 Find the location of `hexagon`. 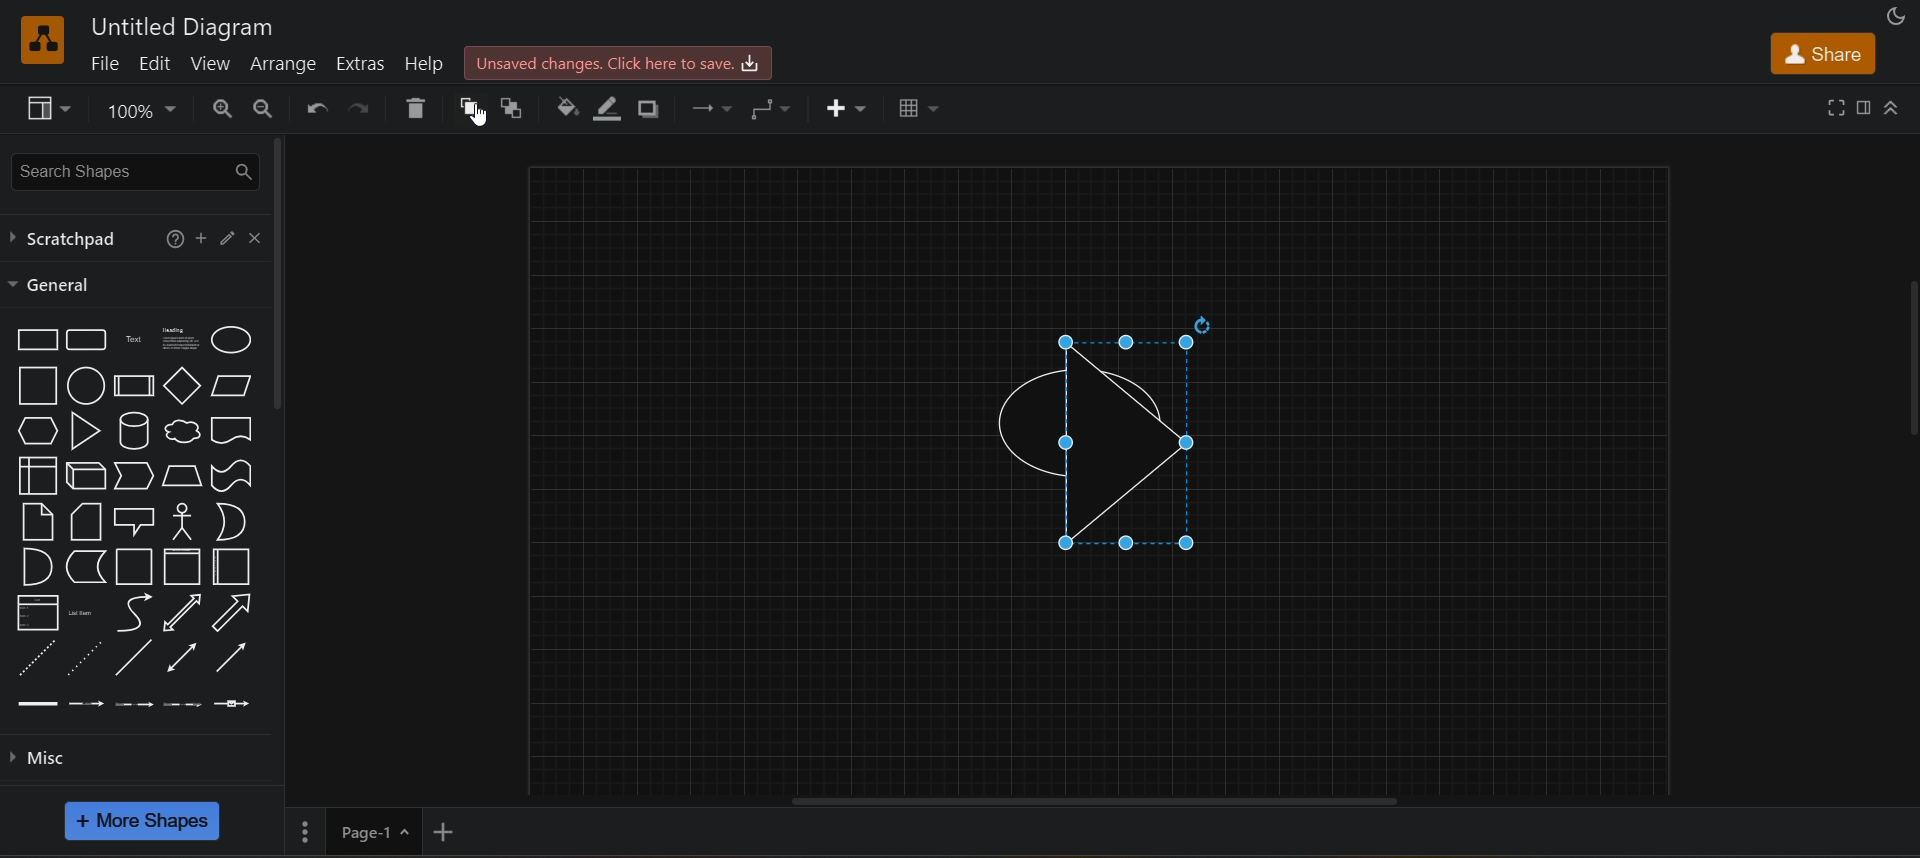

hexagon is located at coordinates (34, 431).